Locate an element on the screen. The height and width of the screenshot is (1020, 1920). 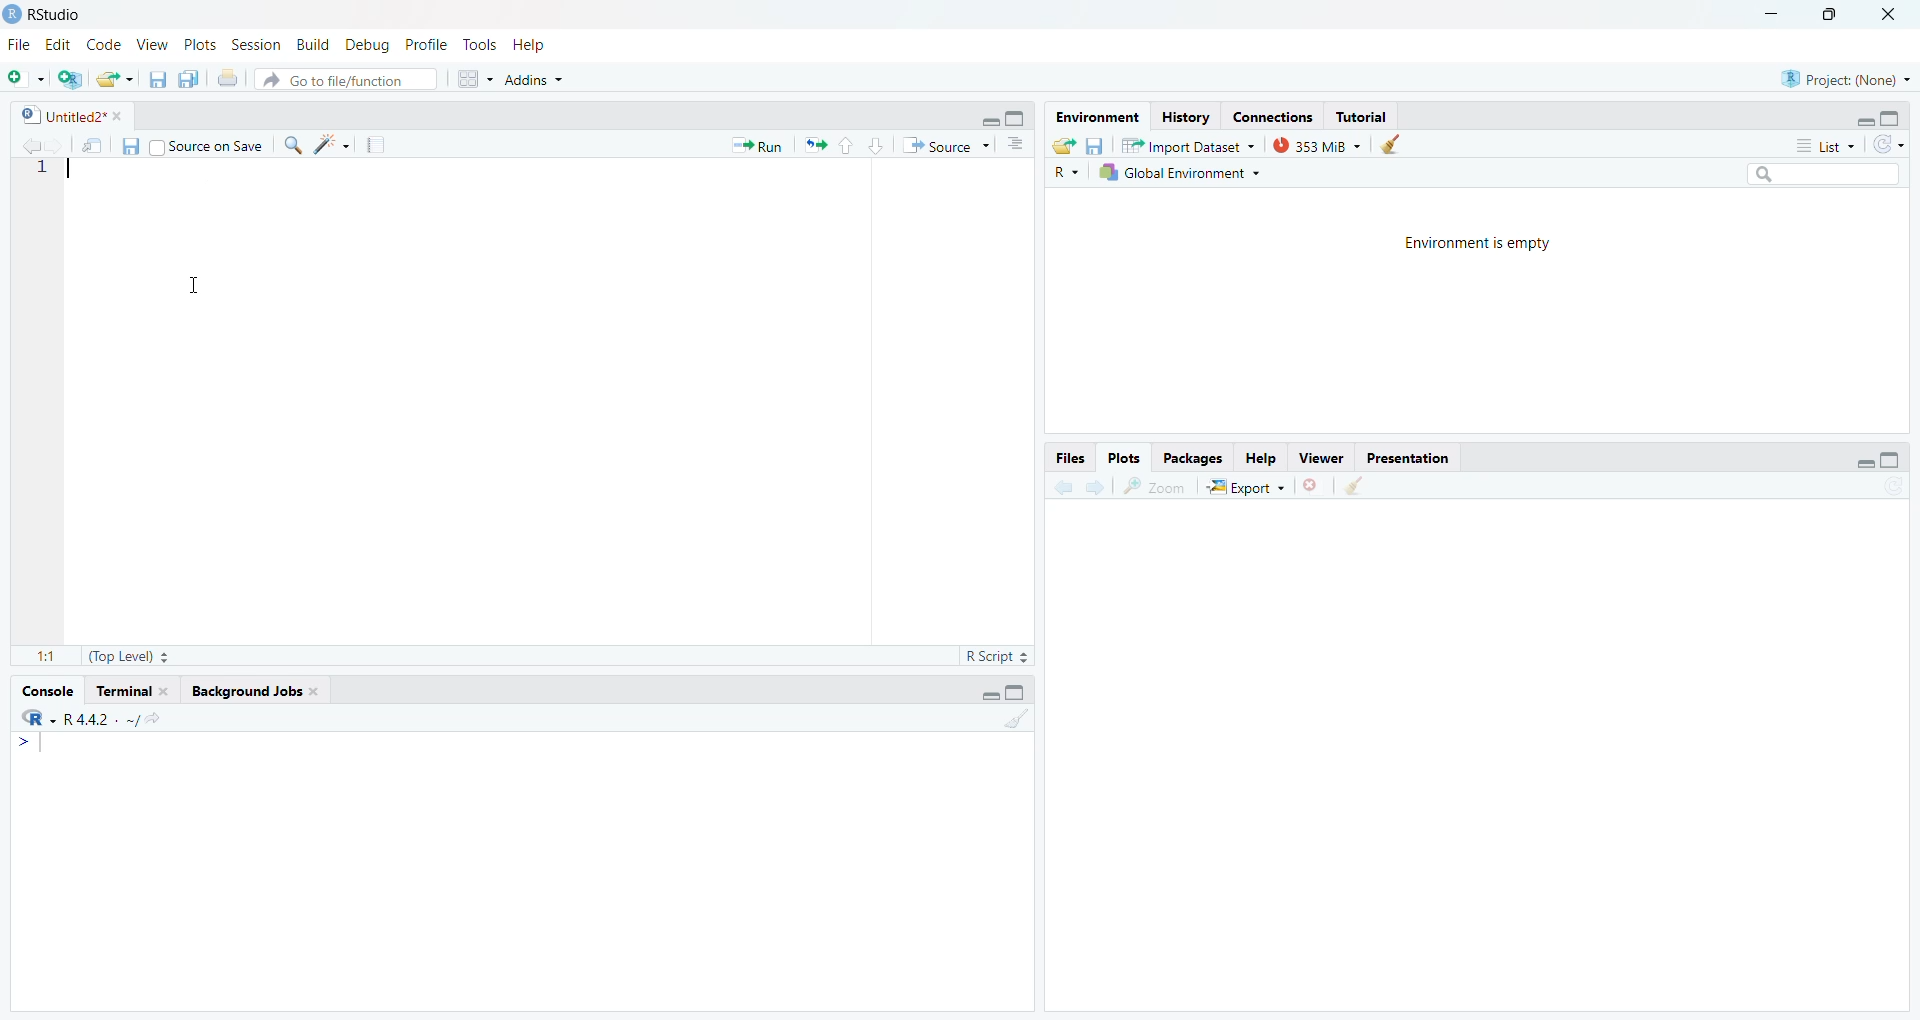
 Addins ~ is located at coordinates (535, 82).